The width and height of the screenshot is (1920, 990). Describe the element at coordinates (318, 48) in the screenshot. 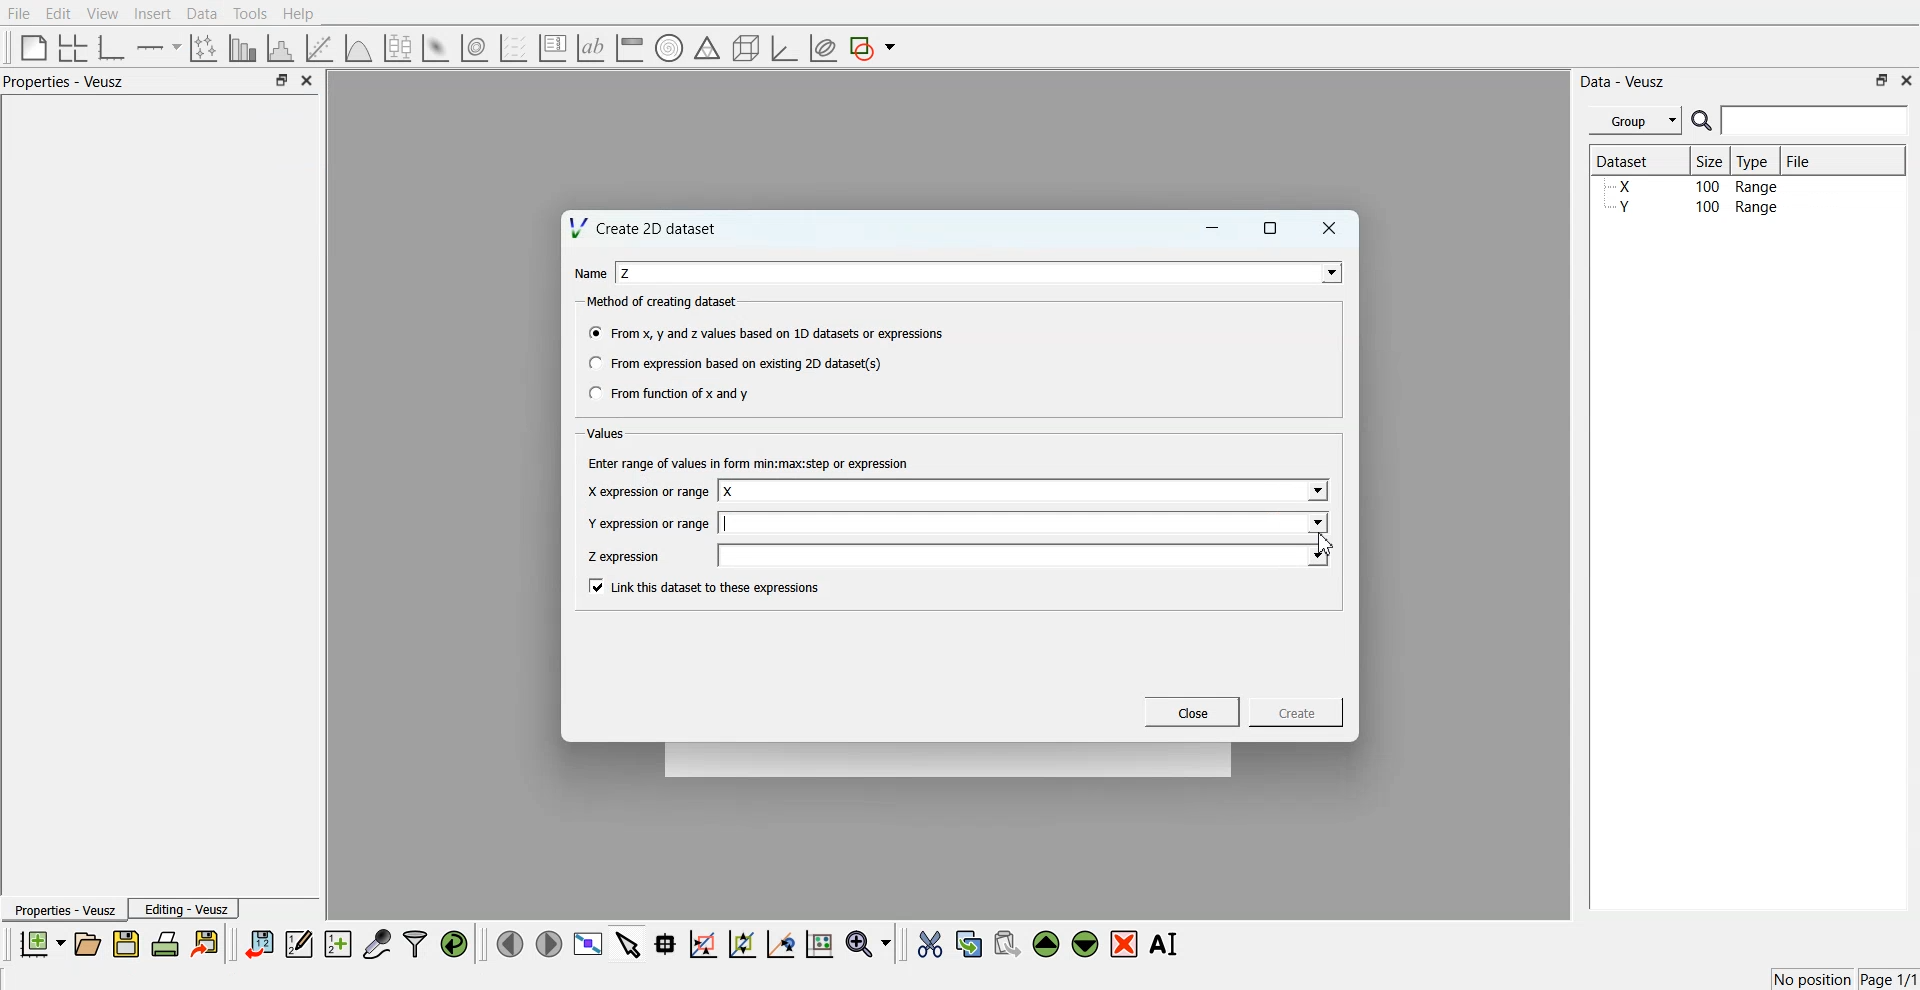

I see `Fit a function of data` at that location.